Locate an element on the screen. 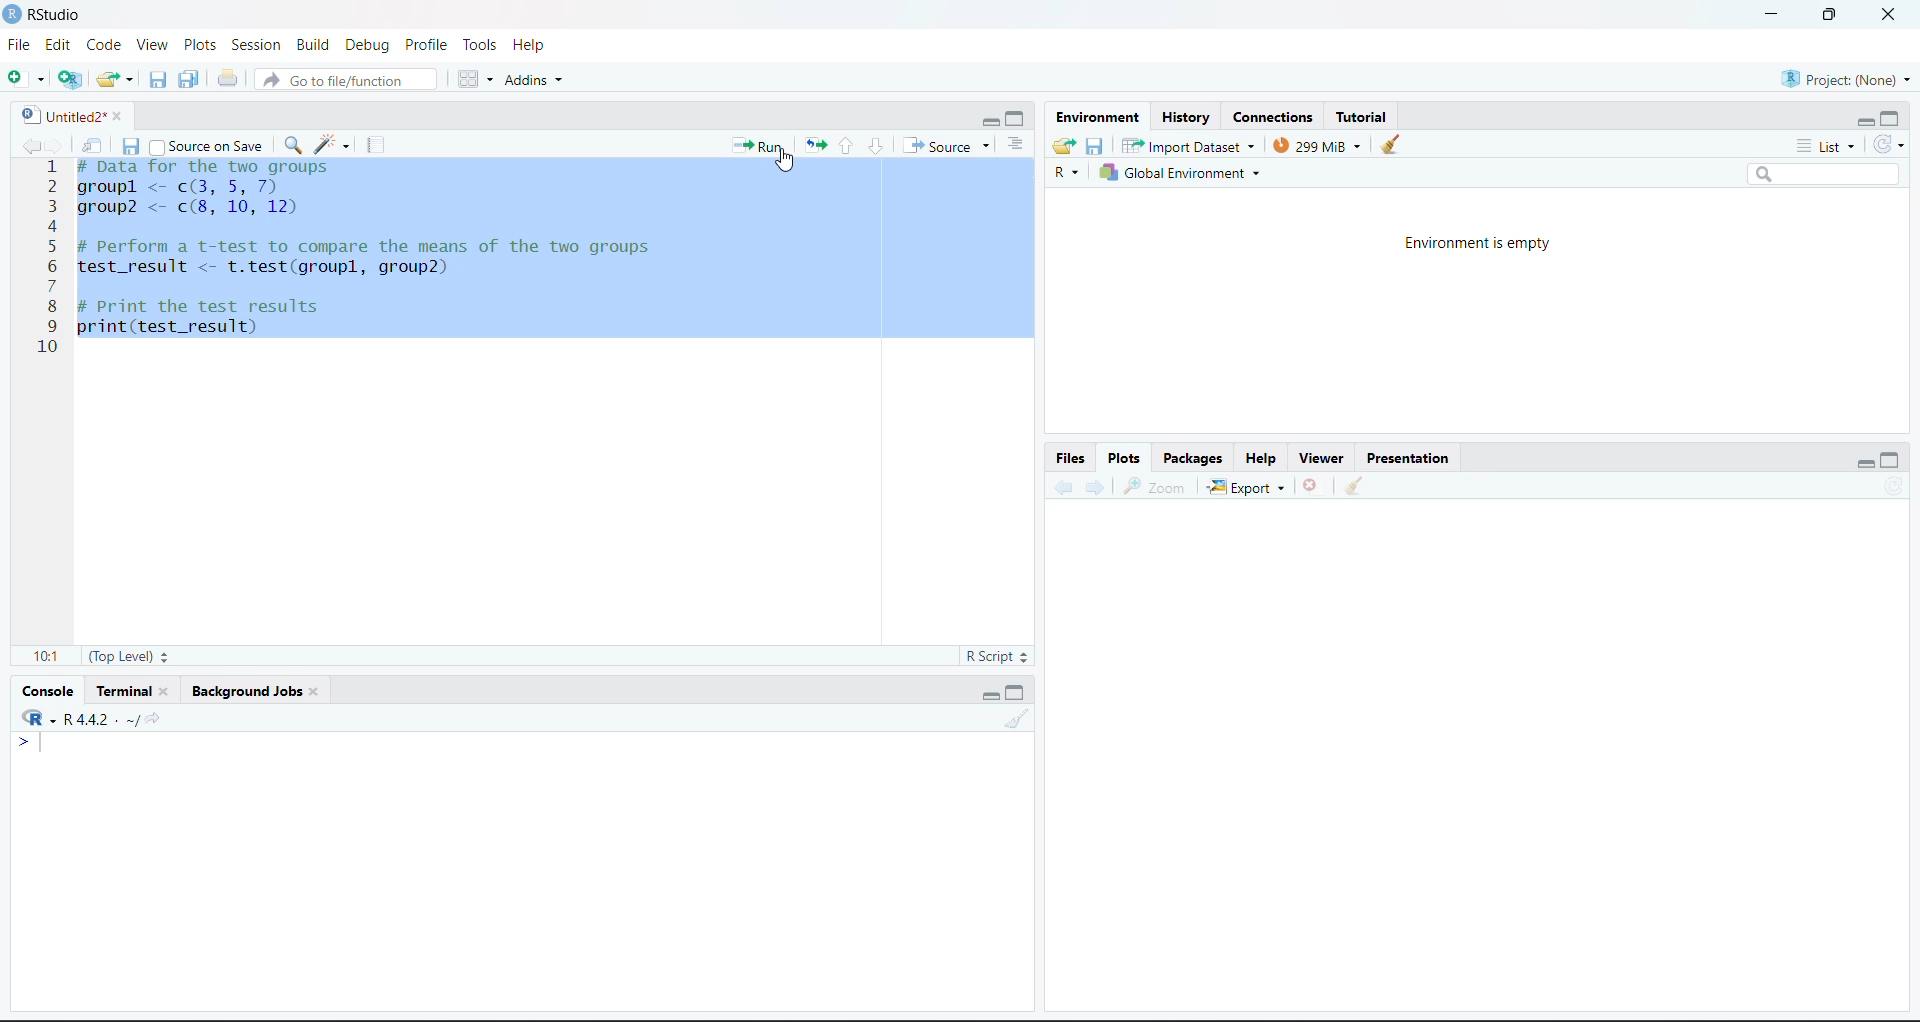 The height and width of the screenshot is (1022, 1920). close is located at coordinates (168, 691).